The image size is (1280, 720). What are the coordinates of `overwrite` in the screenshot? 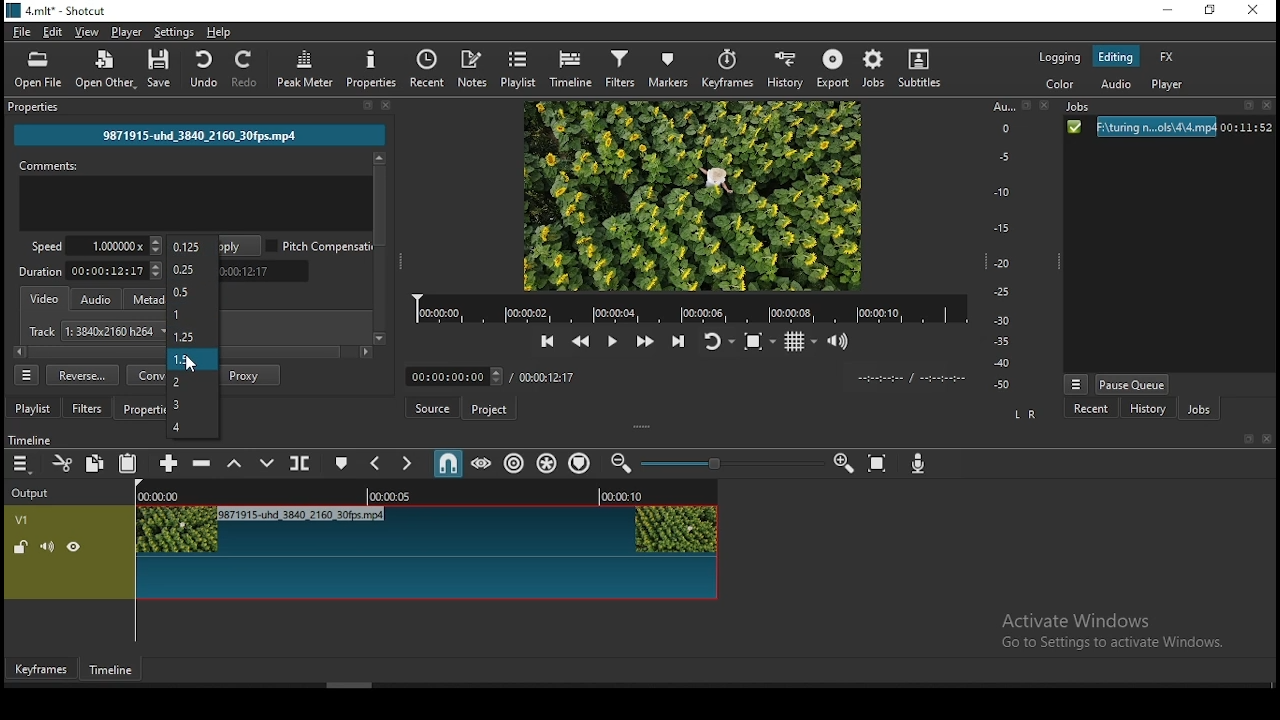 It's located at (263, 461).